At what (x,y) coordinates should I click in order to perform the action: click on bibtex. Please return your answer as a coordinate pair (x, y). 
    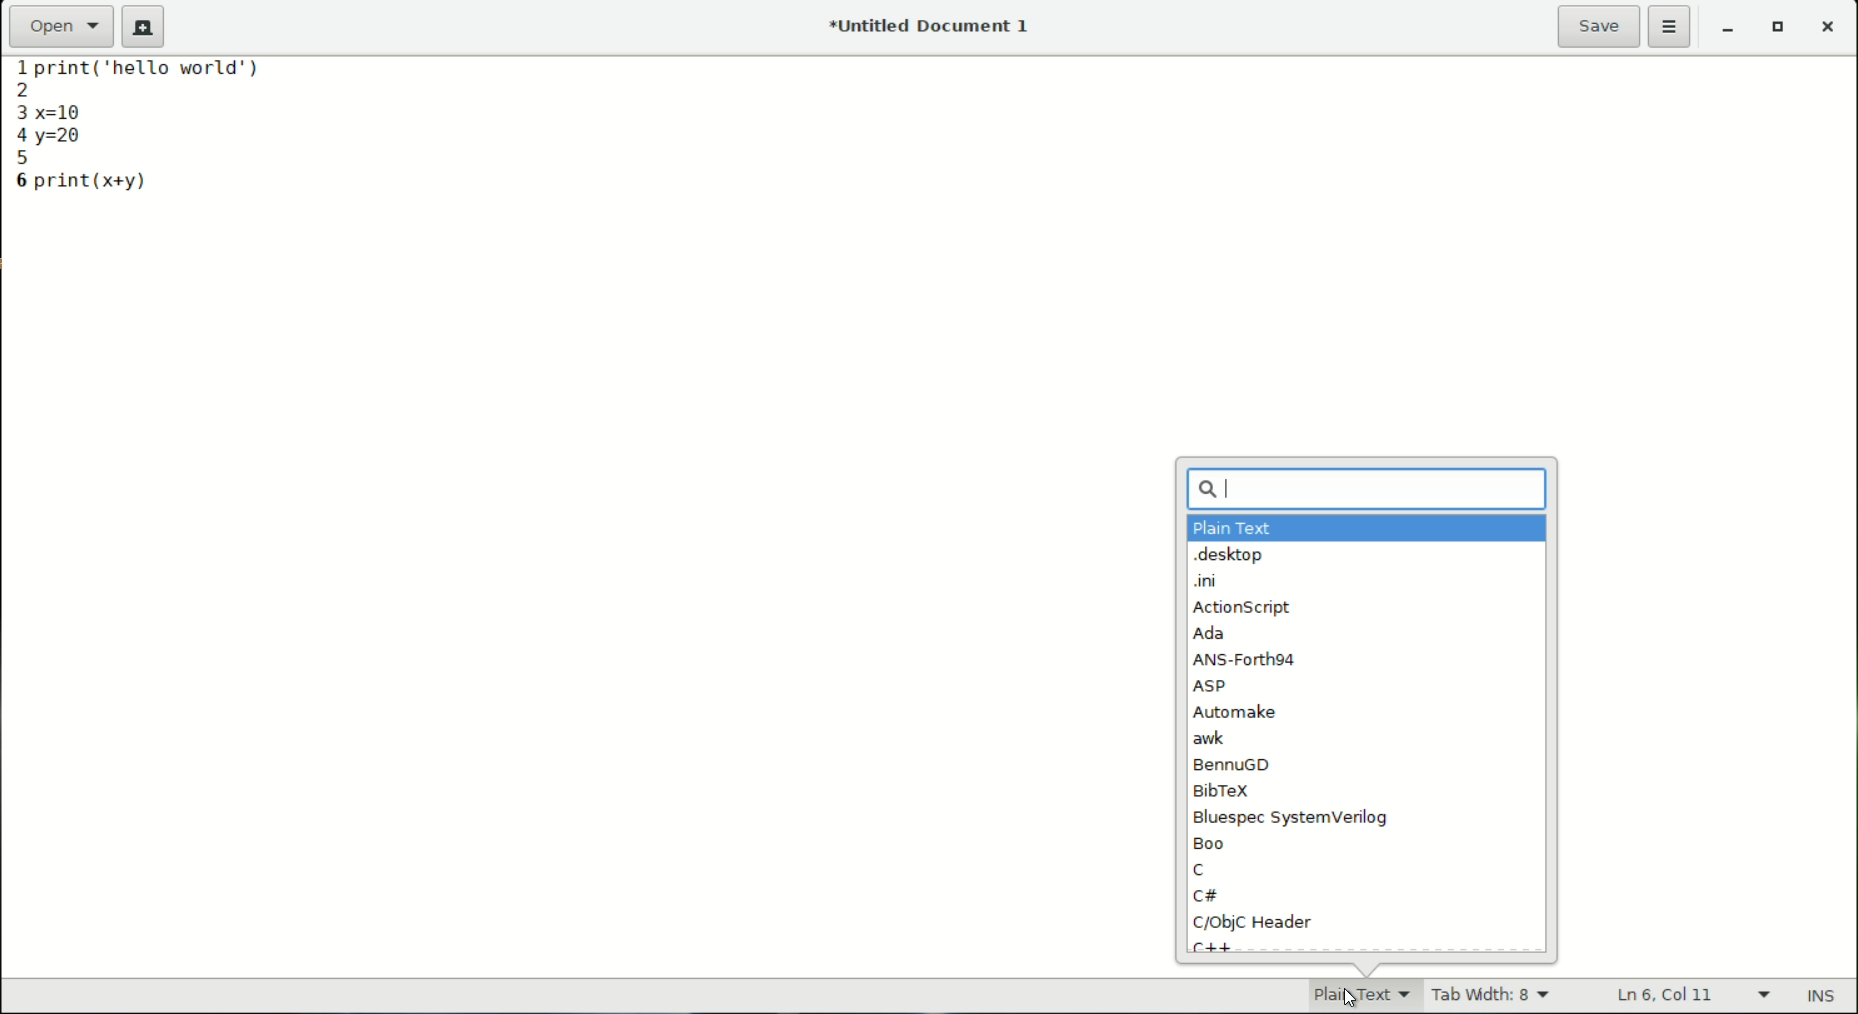
    Looking at the image, I should click on (1220, 789).